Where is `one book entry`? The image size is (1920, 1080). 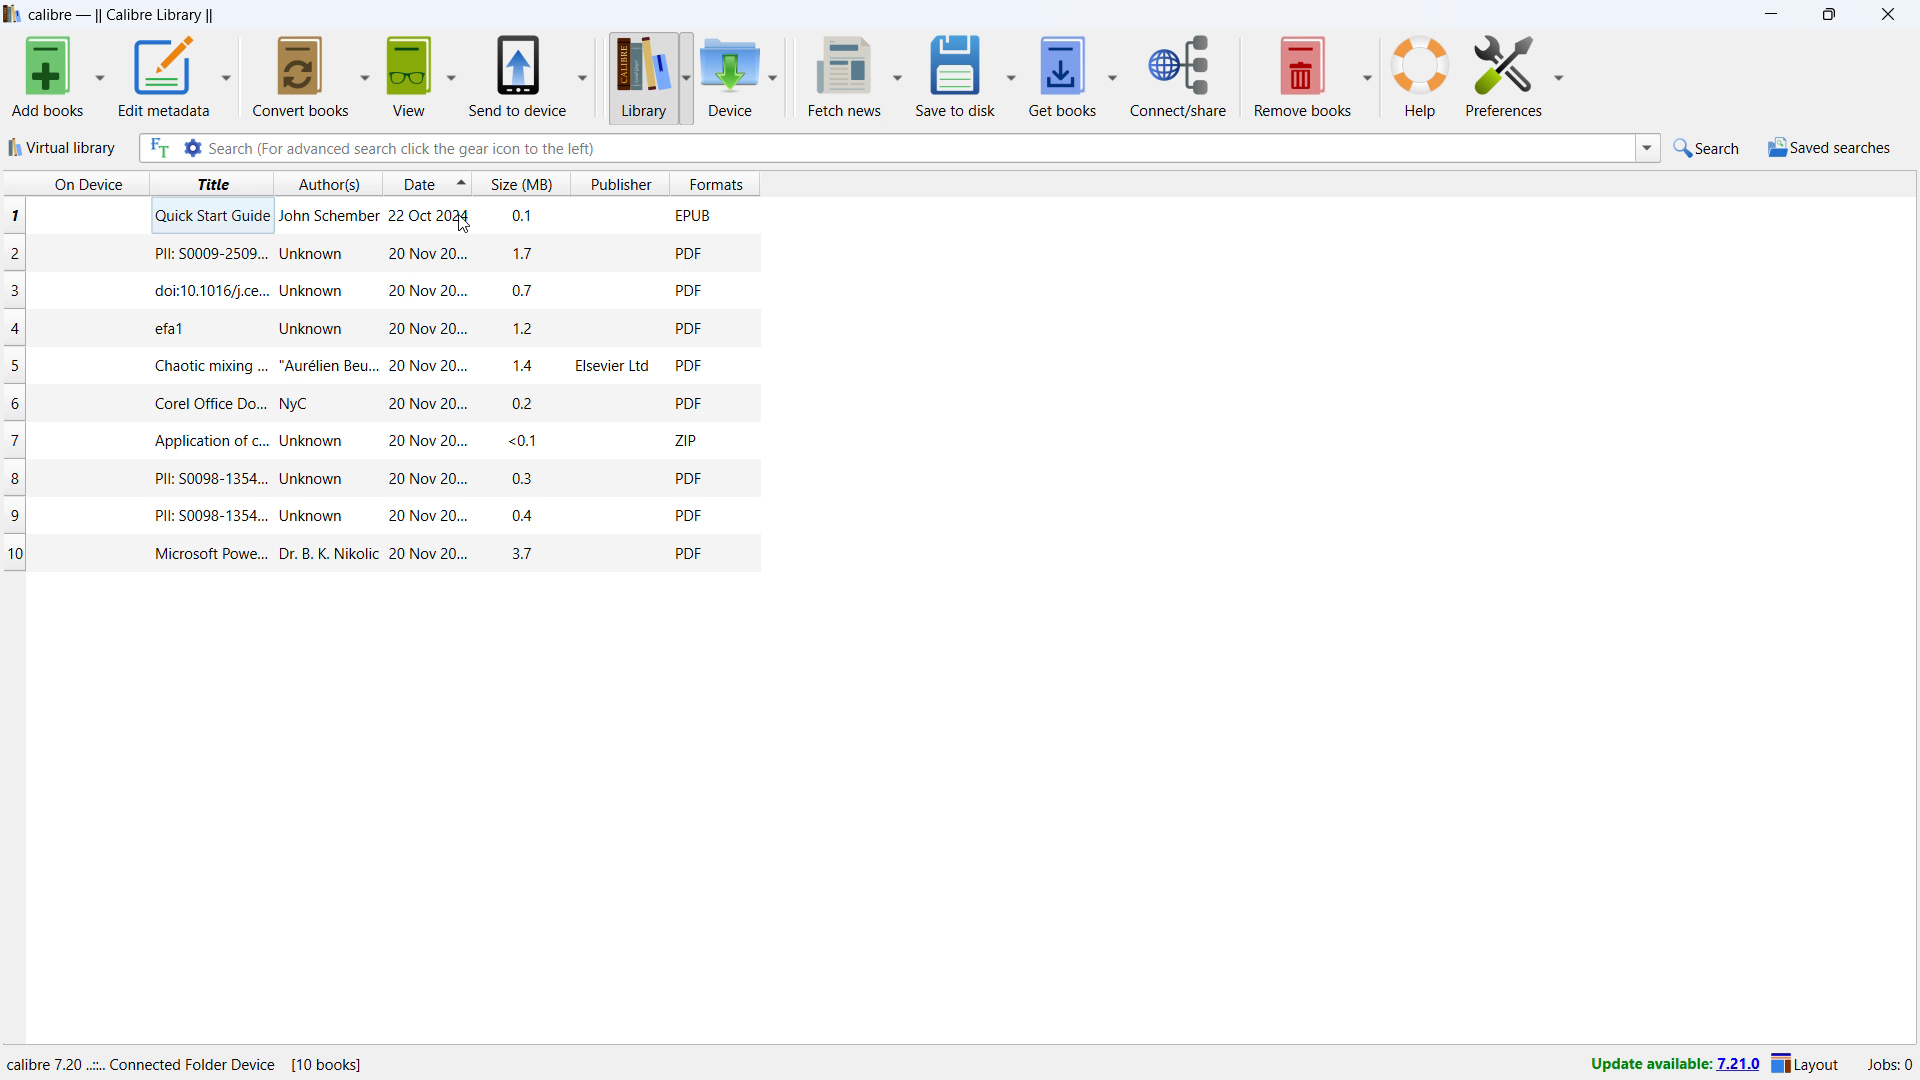 one book entry is located at coordinates (377, 403).